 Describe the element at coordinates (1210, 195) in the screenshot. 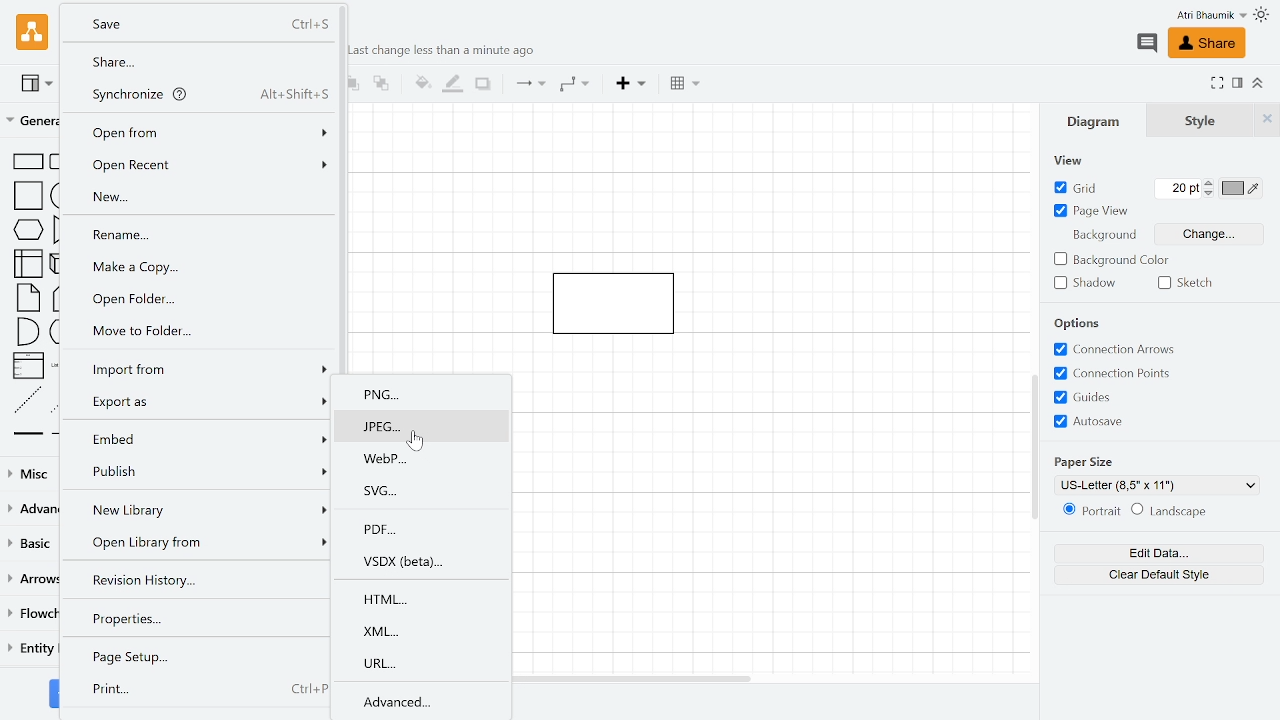

I see `Decrease grid pts` at that location.